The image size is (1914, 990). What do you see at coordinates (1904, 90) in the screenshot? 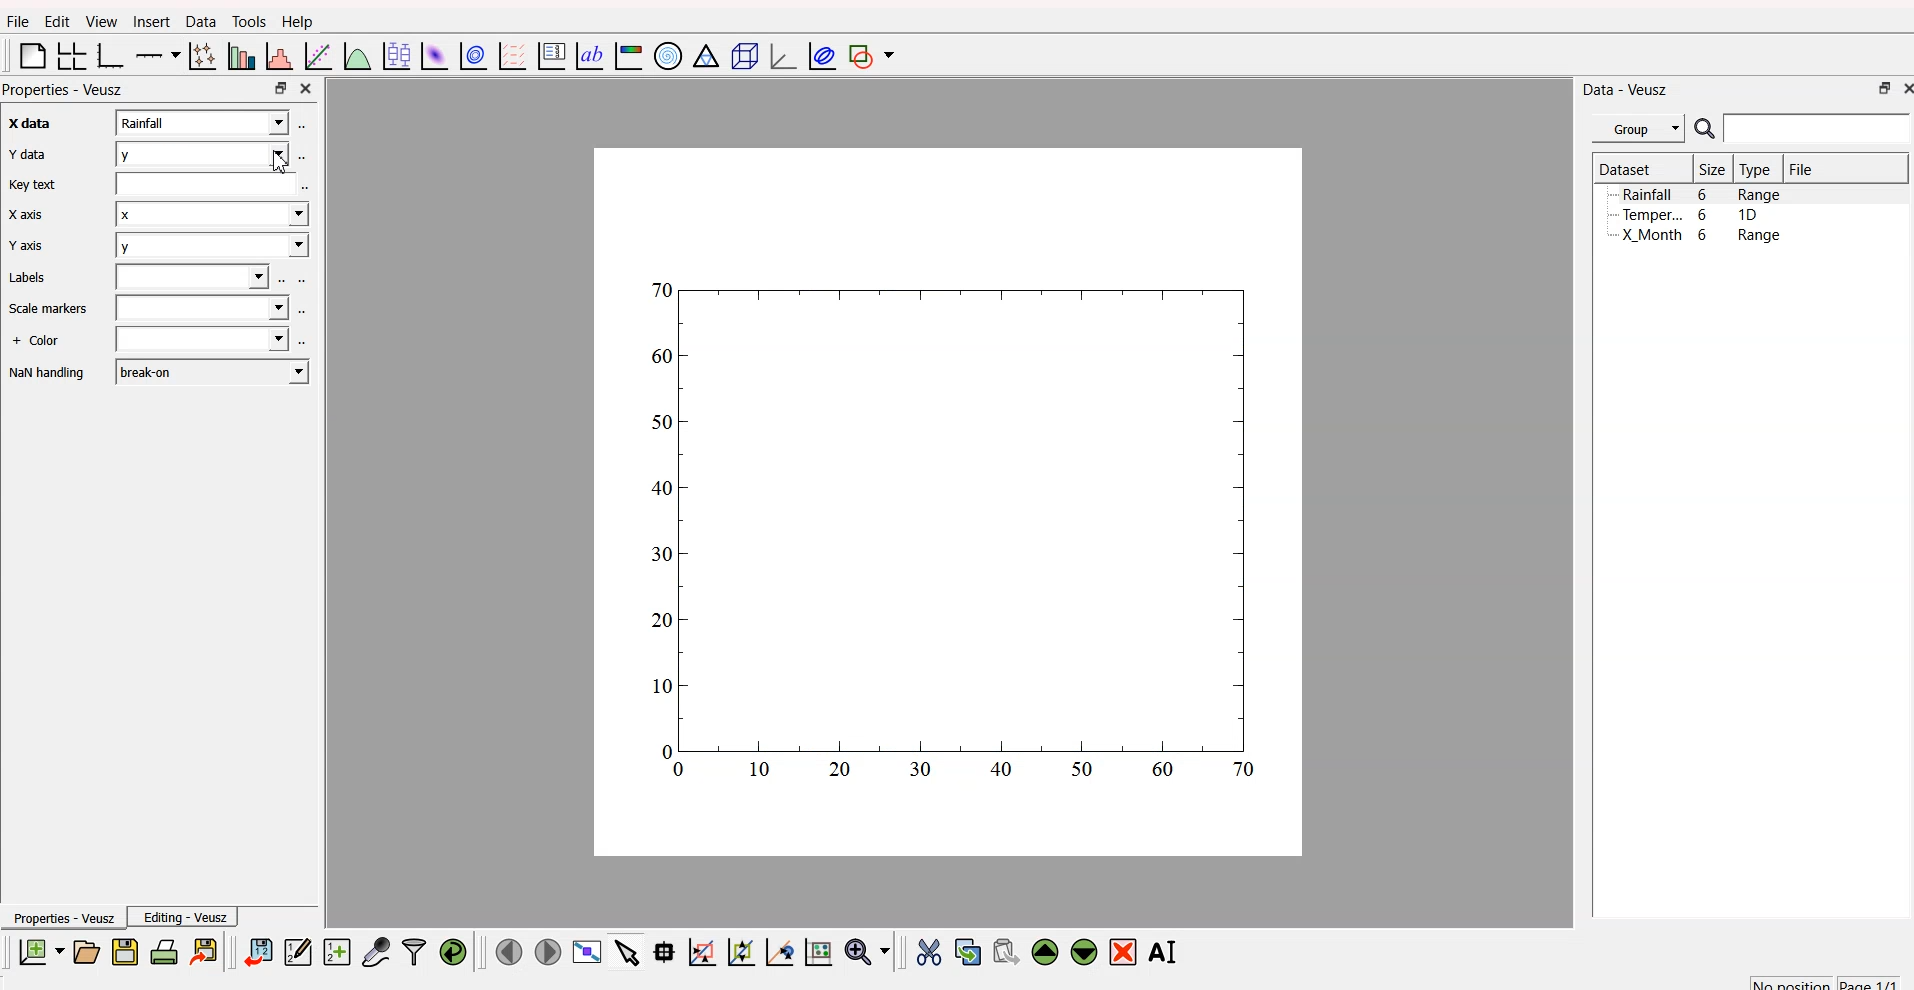
I see `close` at bounding box center [1904, 90].